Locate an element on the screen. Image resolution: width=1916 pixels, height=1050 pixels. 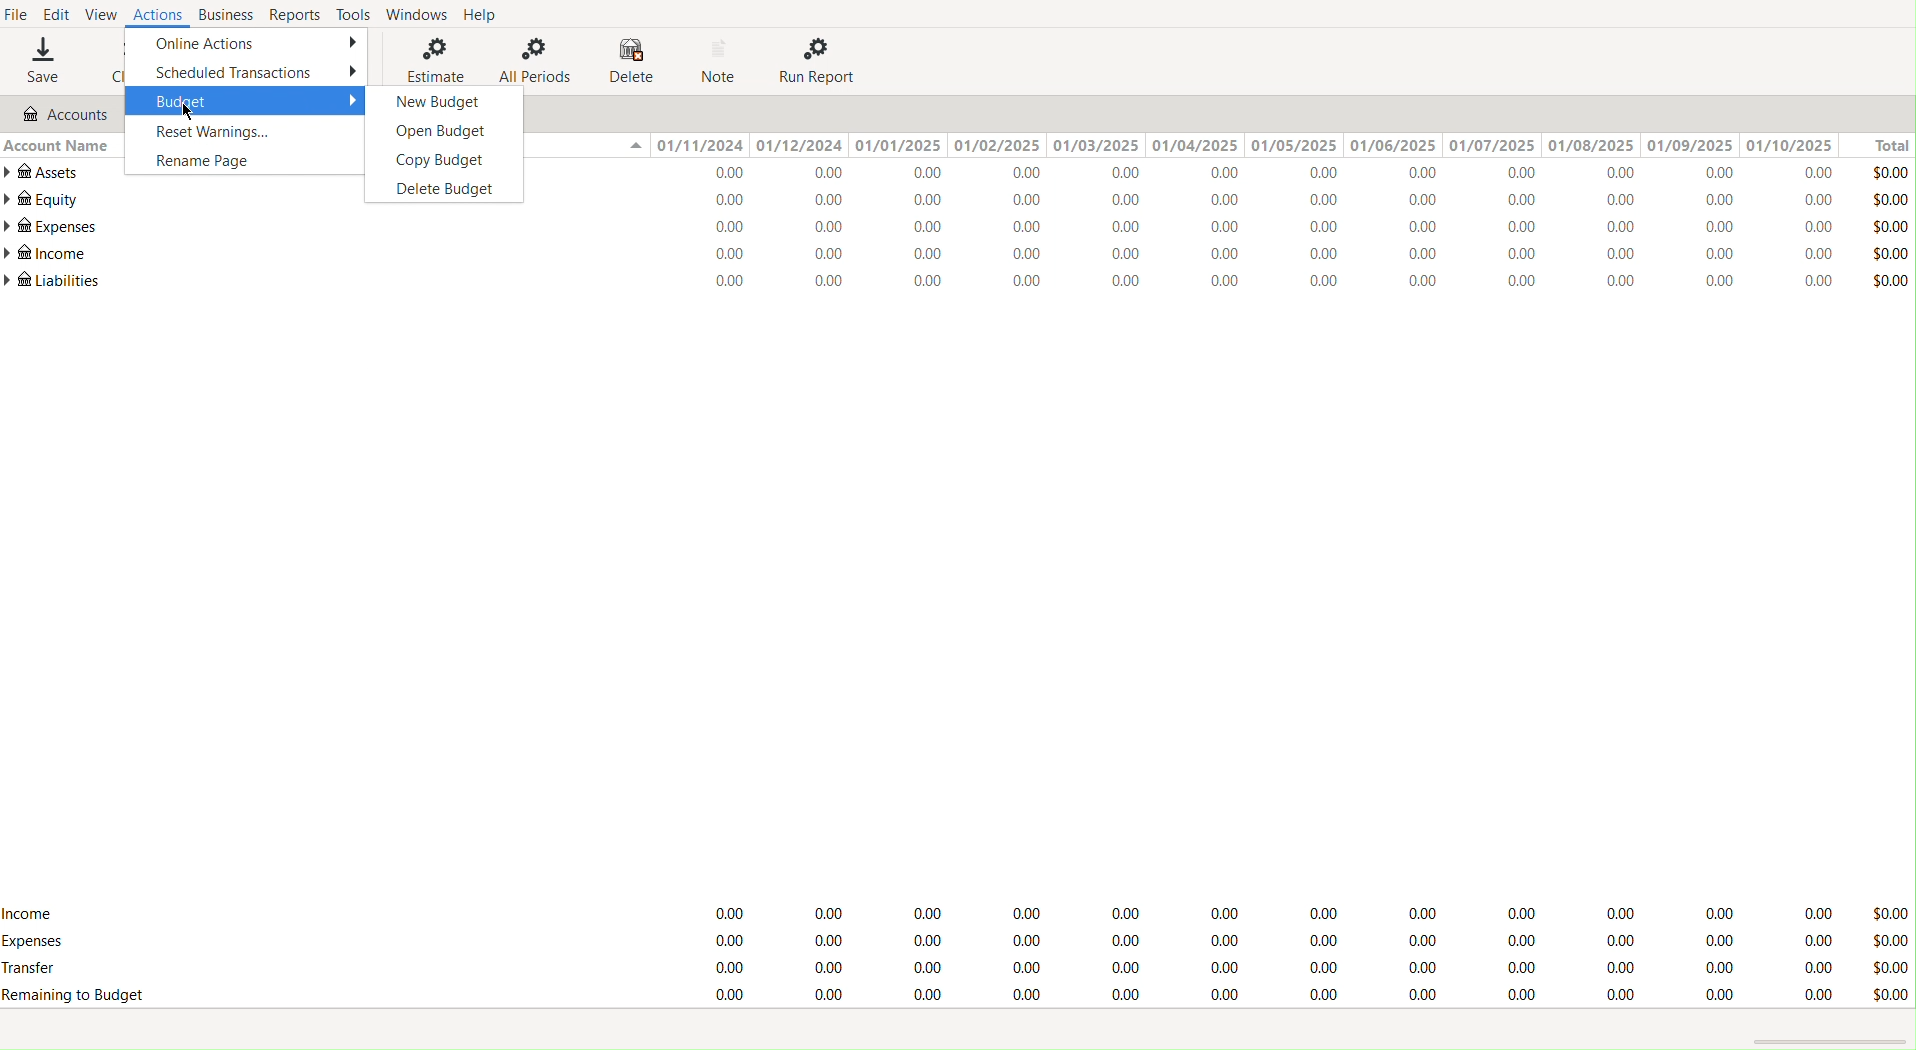
Windows is located at coordinates (417, 15).